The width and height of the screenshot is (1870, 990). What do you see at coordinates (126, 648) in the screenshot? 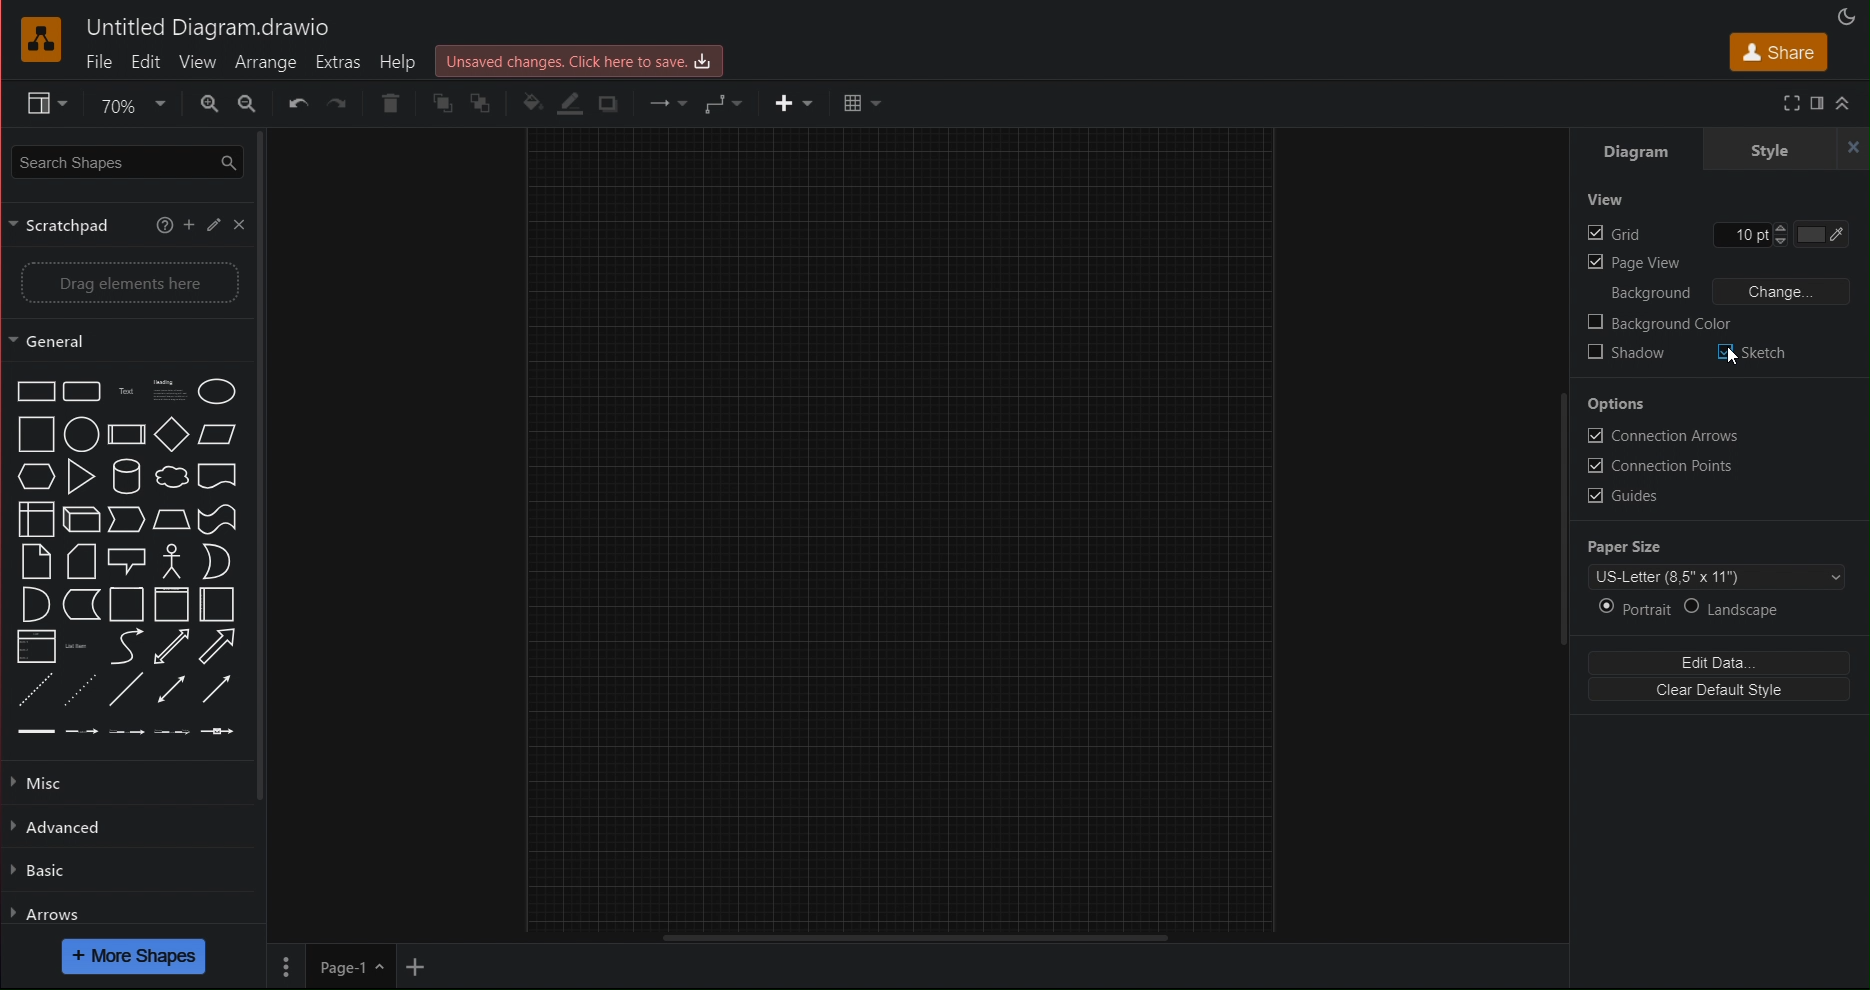
I see `curve` at bounding box center [126, 648].